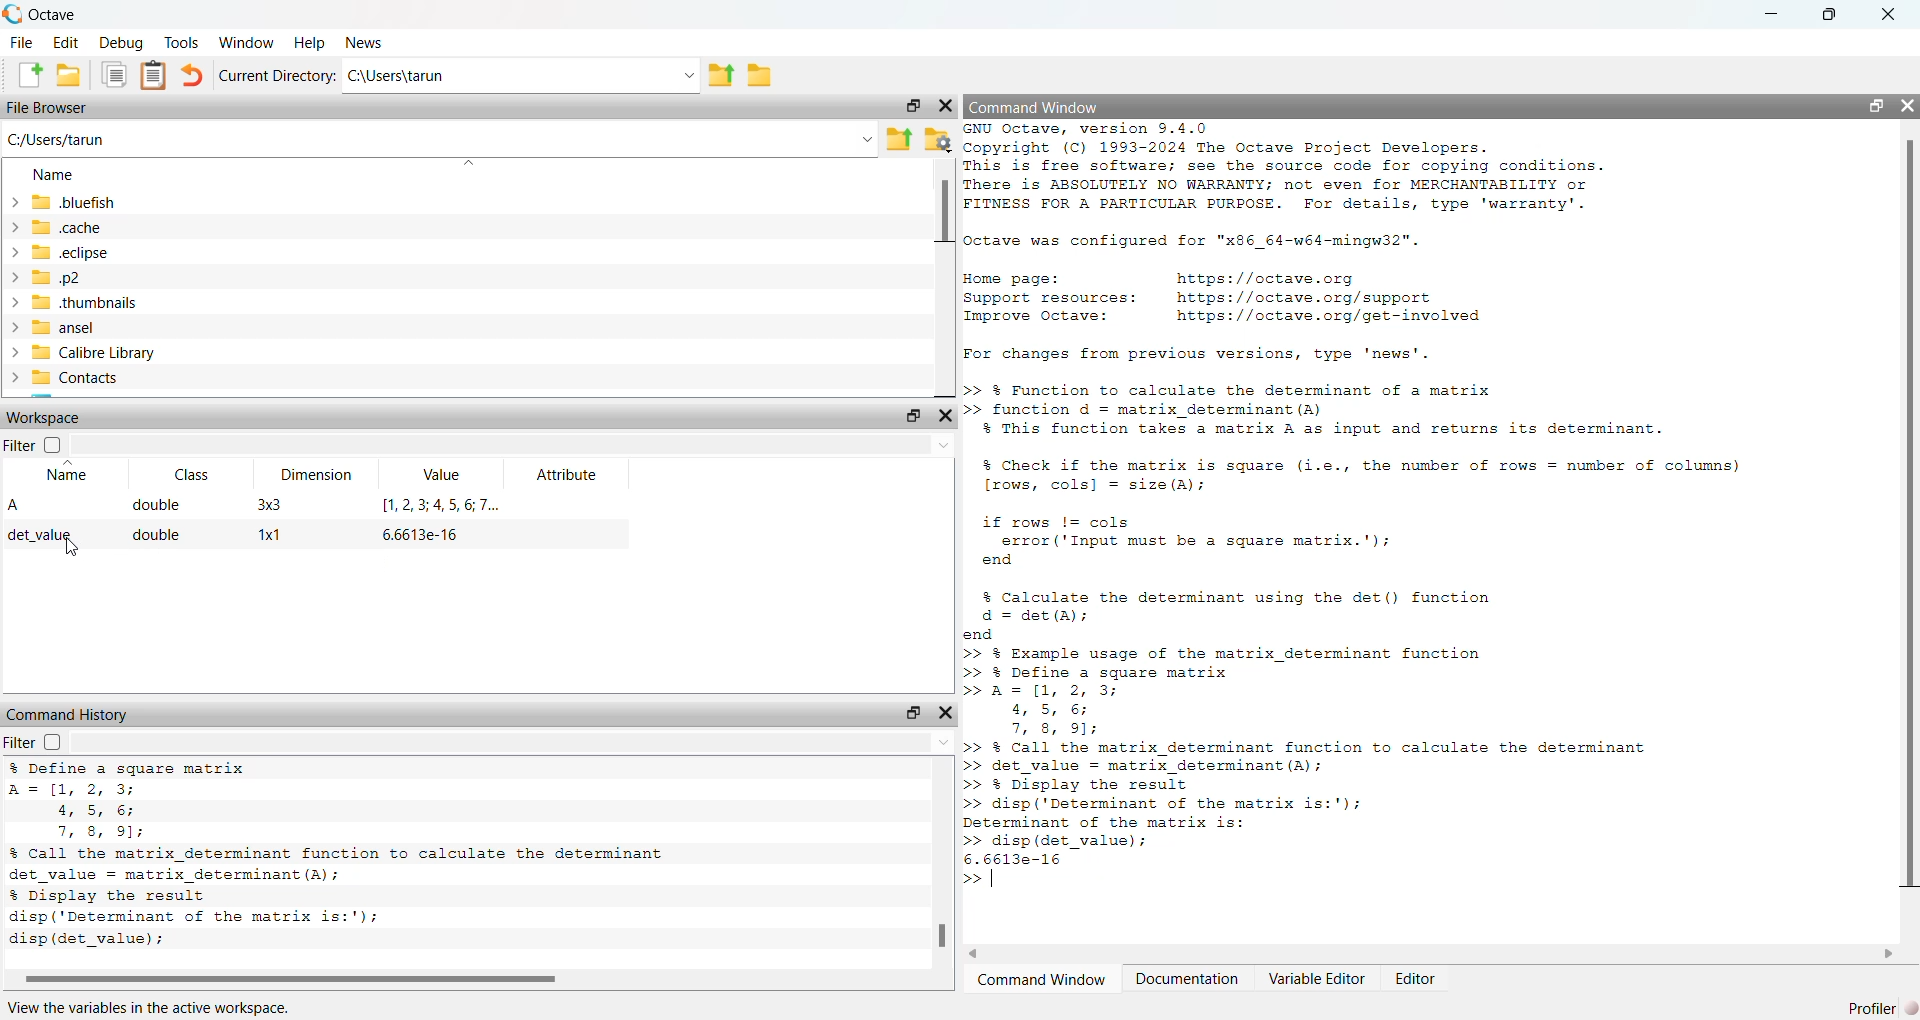 Image resolution: width=1920 pixels, height=1020 pixels. What do you see at coordinates (51, 743) in the screenshot?
I see `off` at bounding box center [51, 743].